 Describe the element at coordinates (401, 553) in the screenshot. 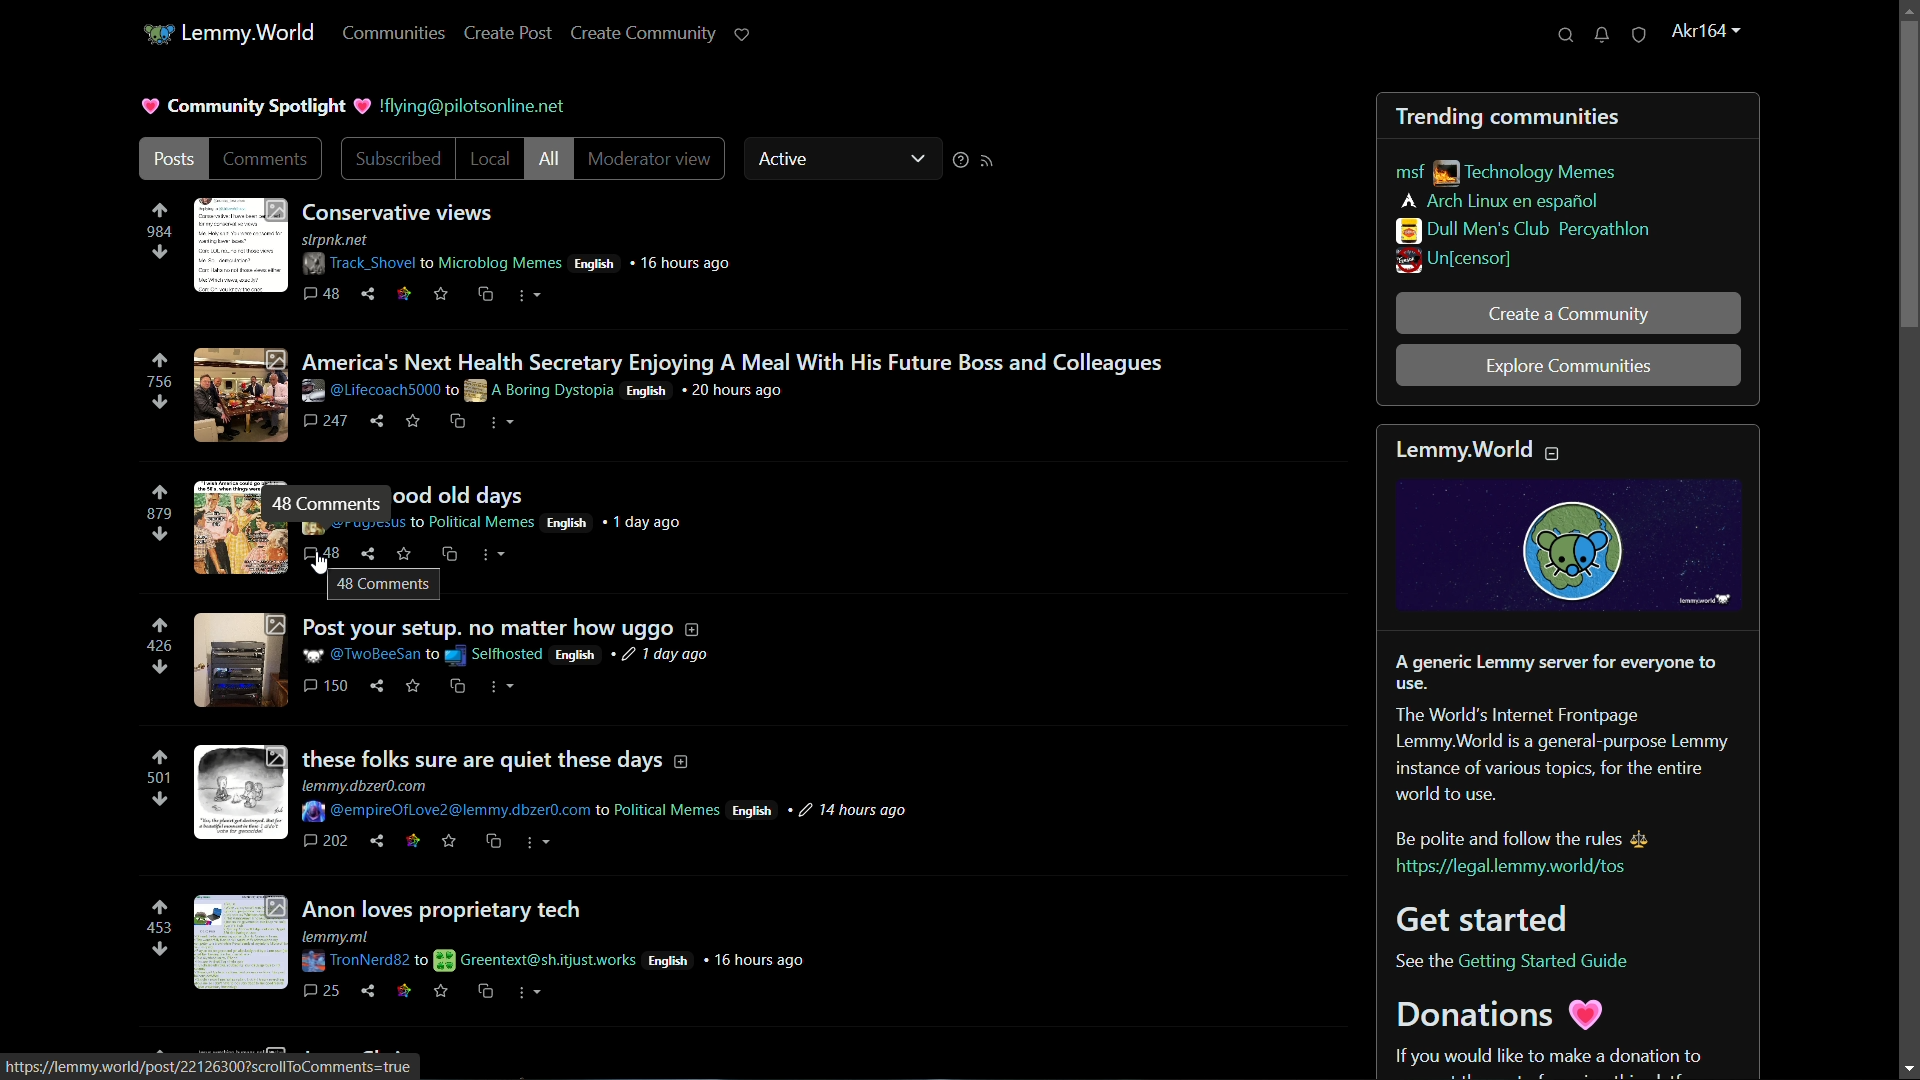

I see `save` at that location.